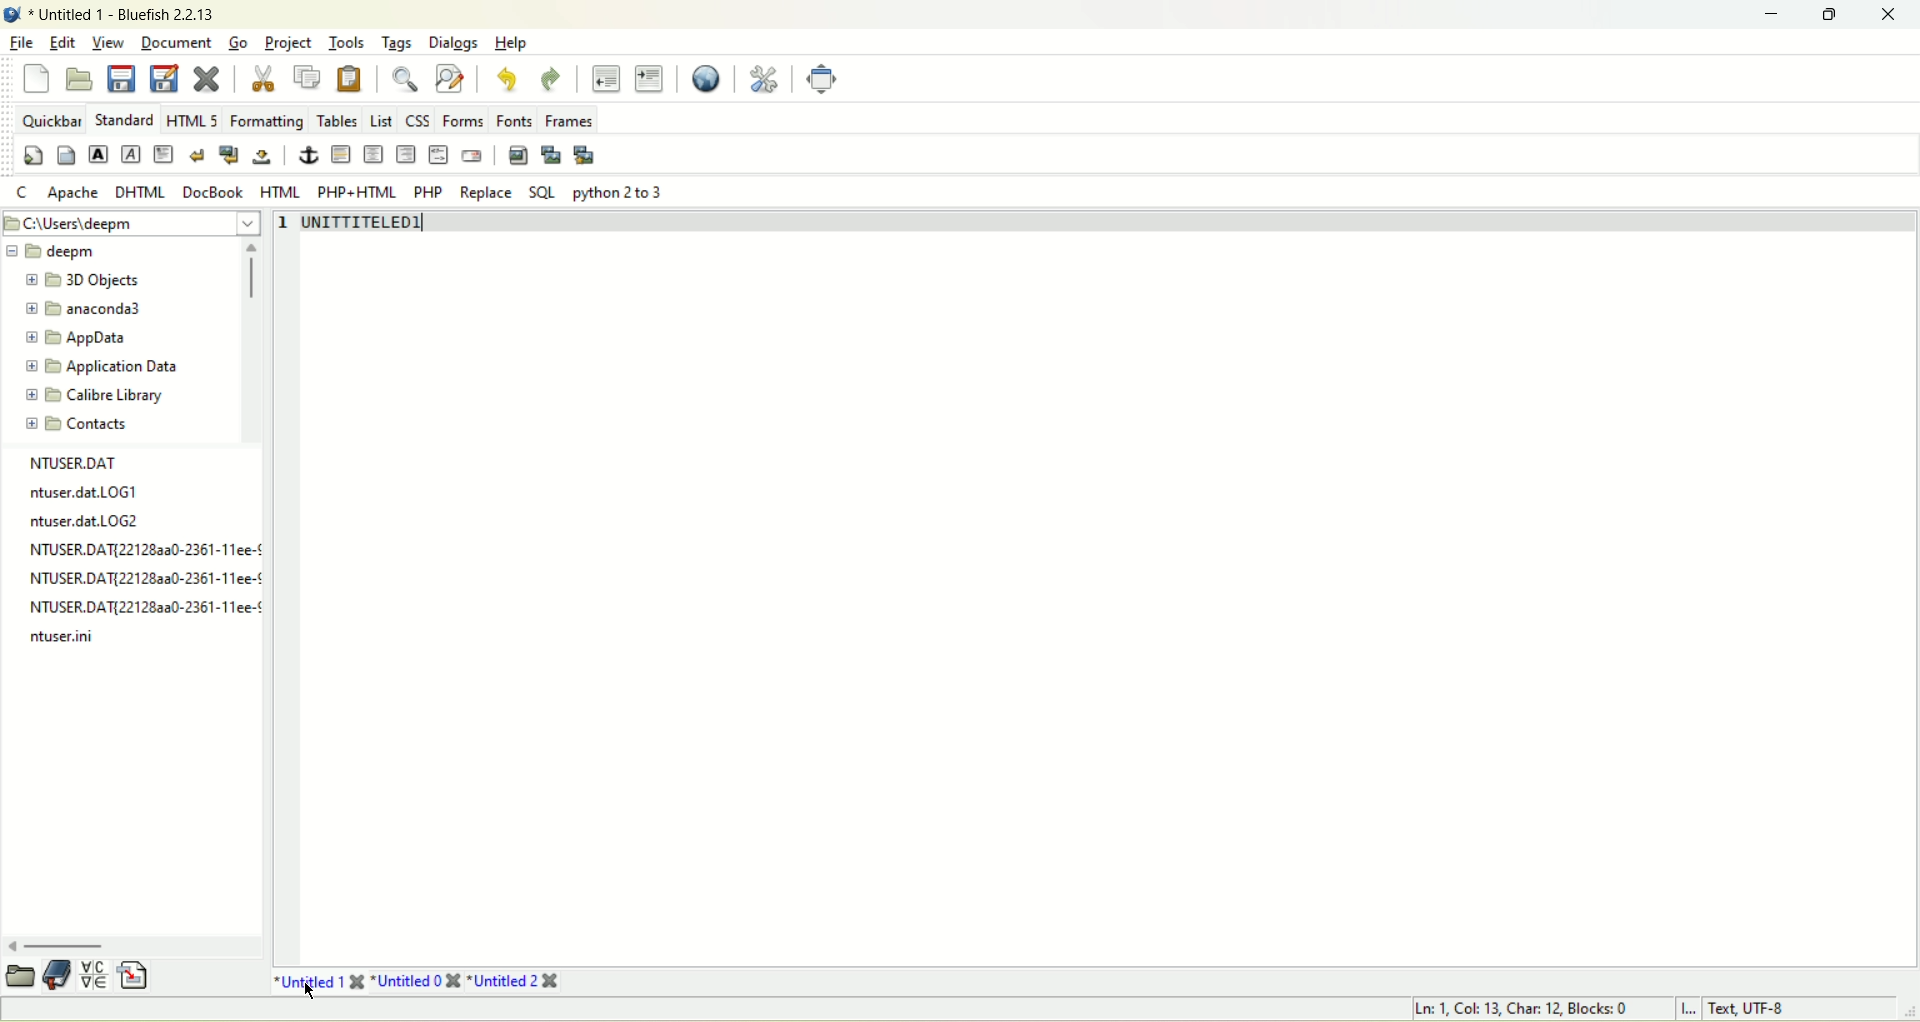  Describe the element at coordinates (73, 196) in the screenshot. I see `Apache` at that location.